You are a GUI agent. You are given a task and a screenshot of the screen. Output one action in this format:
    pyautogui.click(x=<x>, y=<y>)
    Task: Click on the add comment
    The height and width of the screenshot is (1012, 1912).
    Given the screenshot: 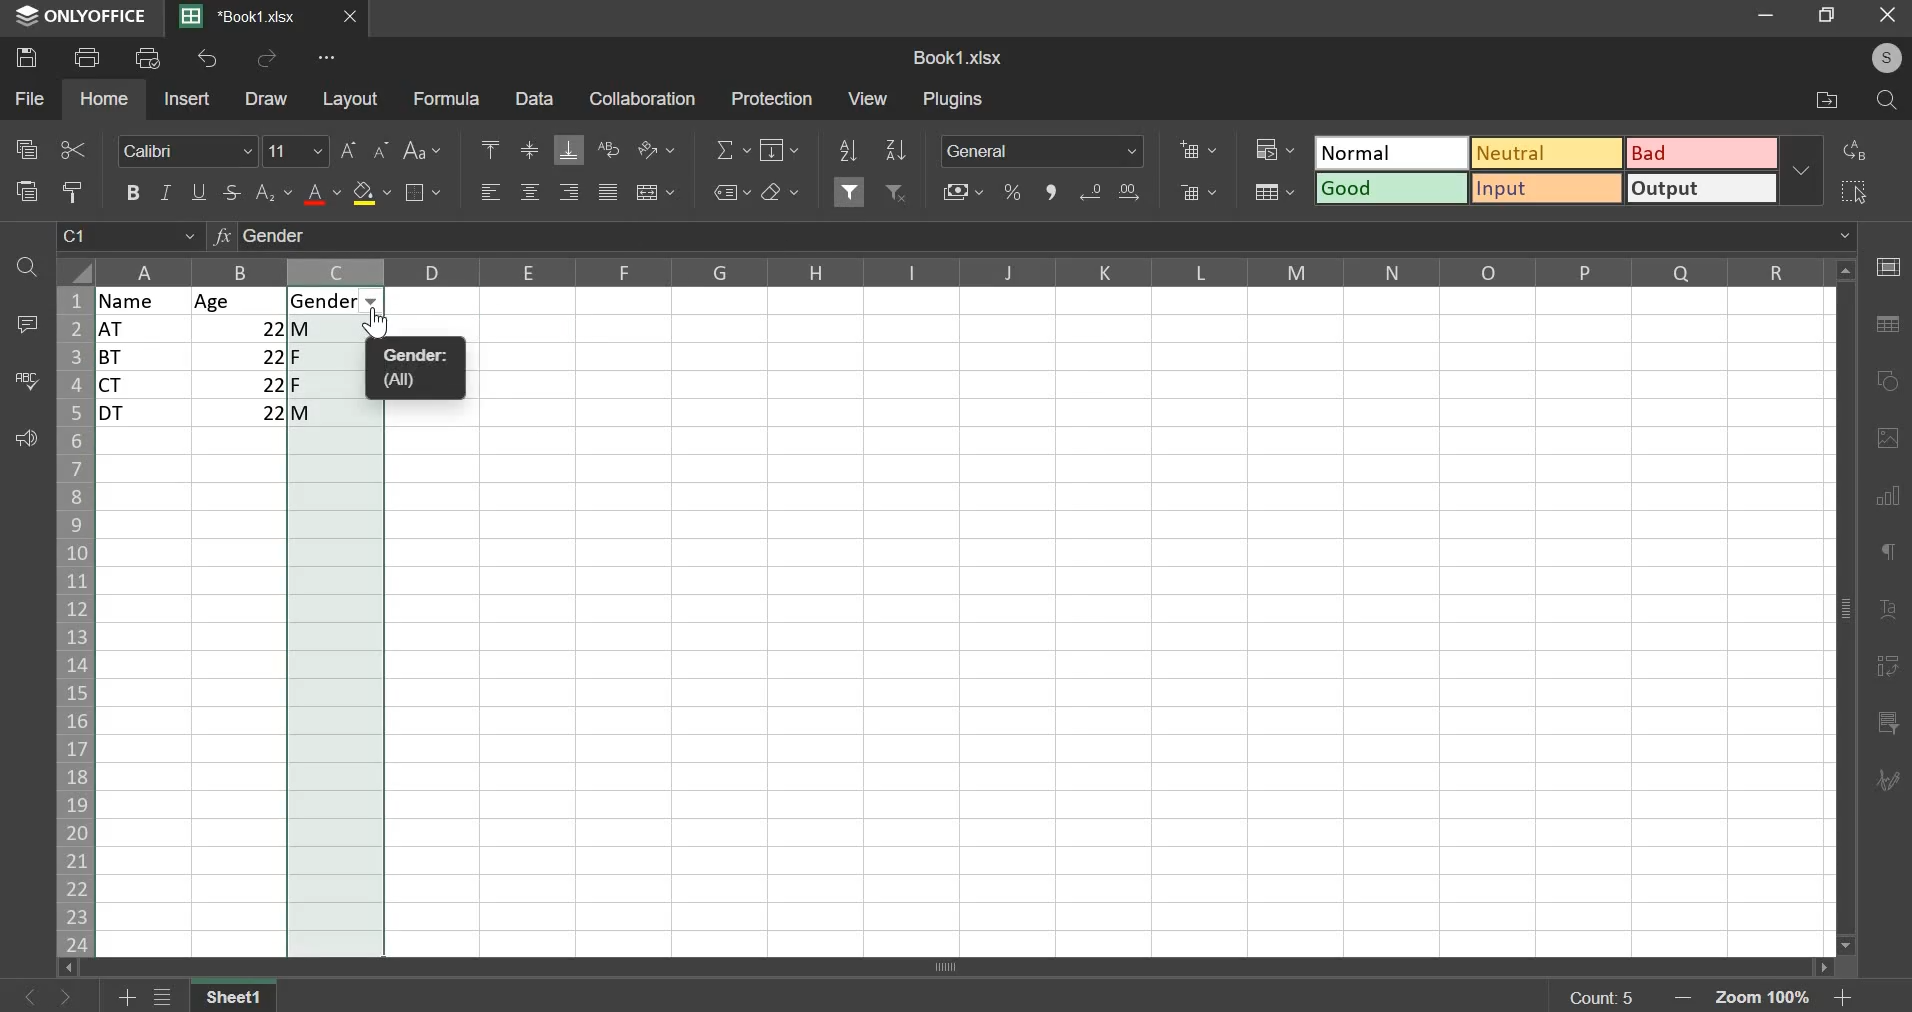 What is the action you would take?
    pyautogui.click(x=23, y=323)
    